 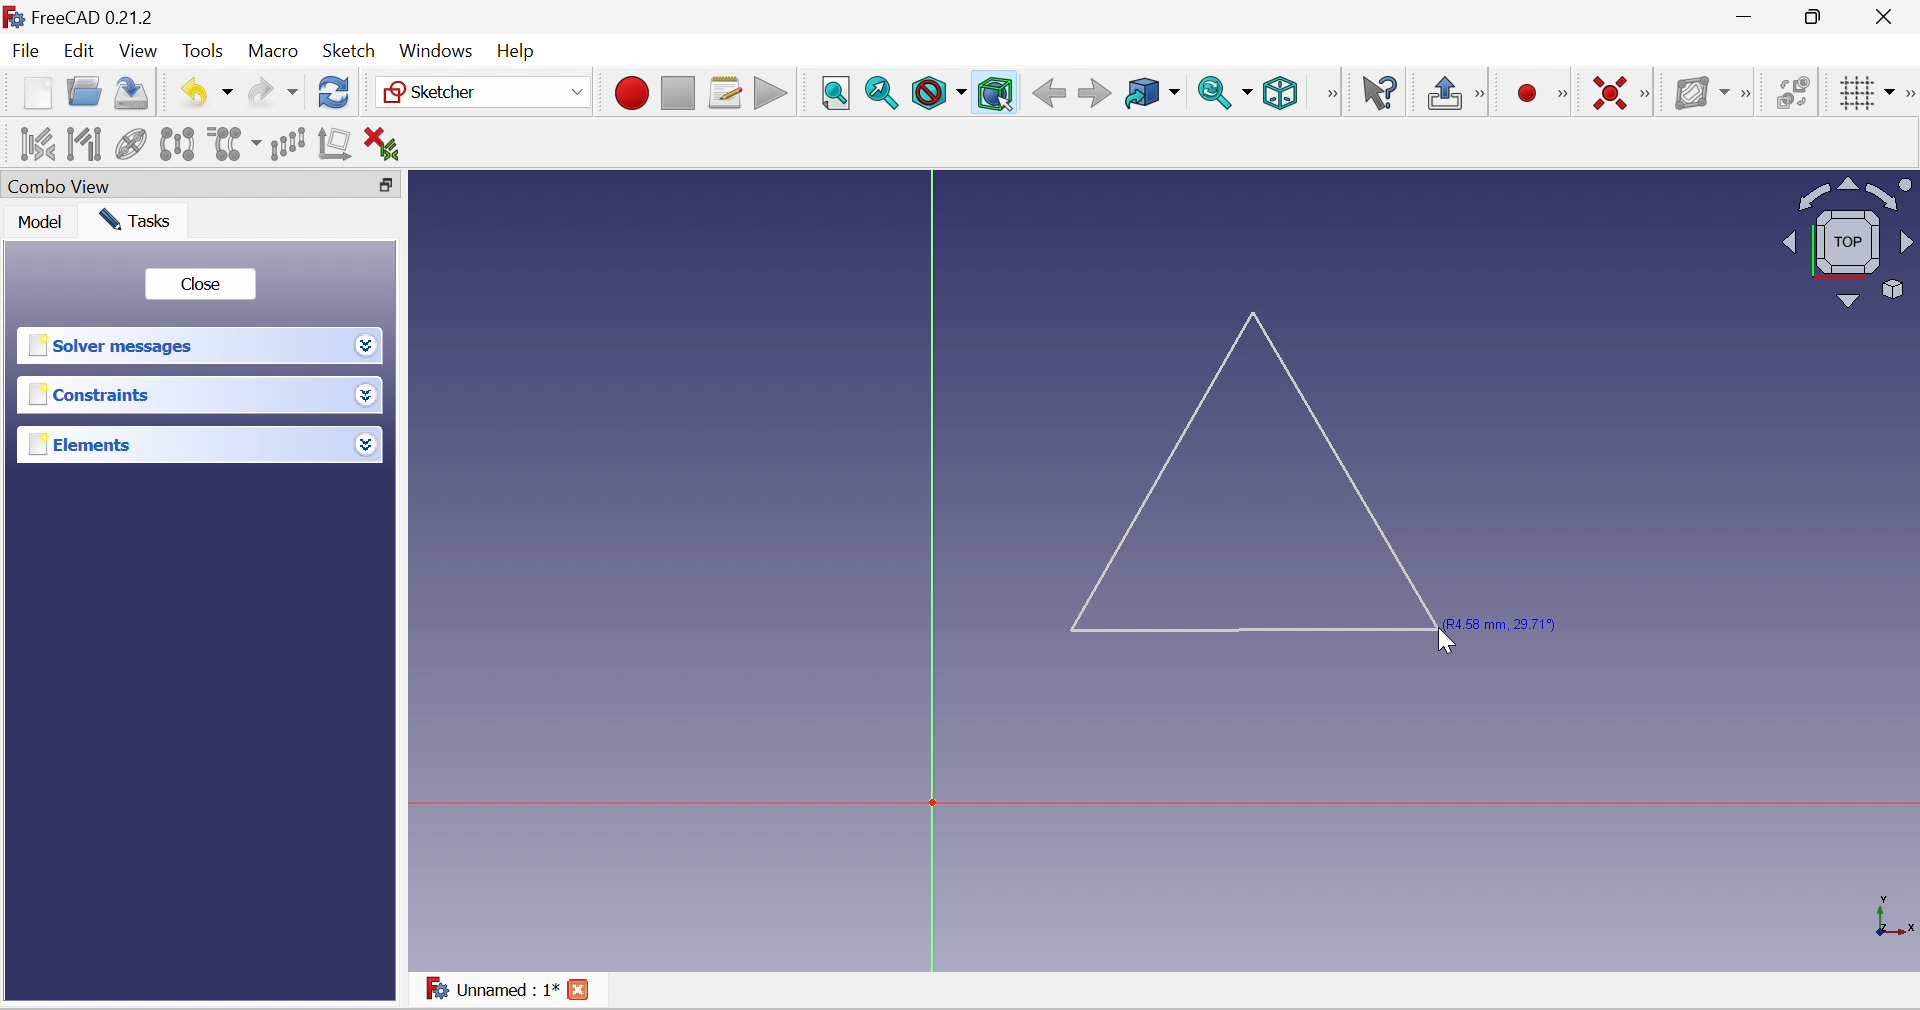 What do you see at coordinates (35, 222) in the screenshot?
I see `Model` at bounding box center [35, 222].